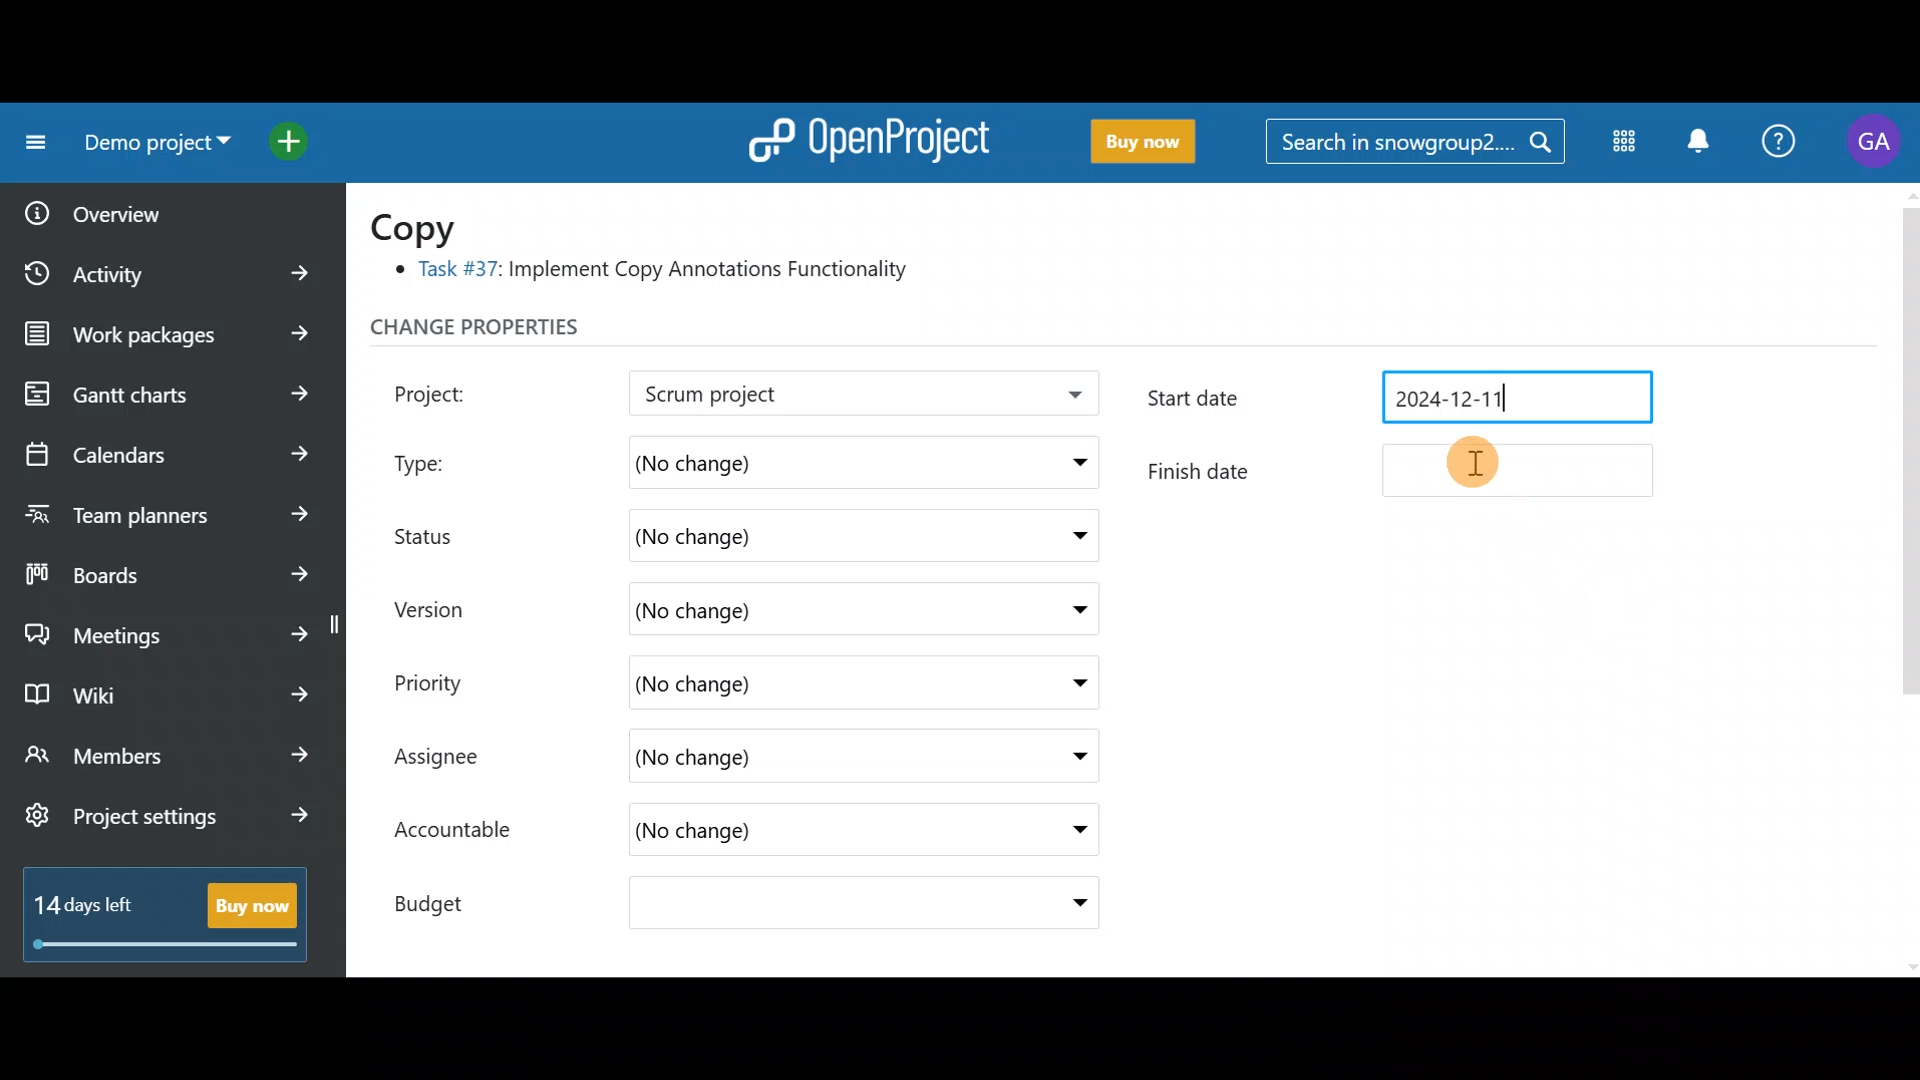  Describe the element at coordinates (449, 898) in the screenshot. I see `Budget` at that location.